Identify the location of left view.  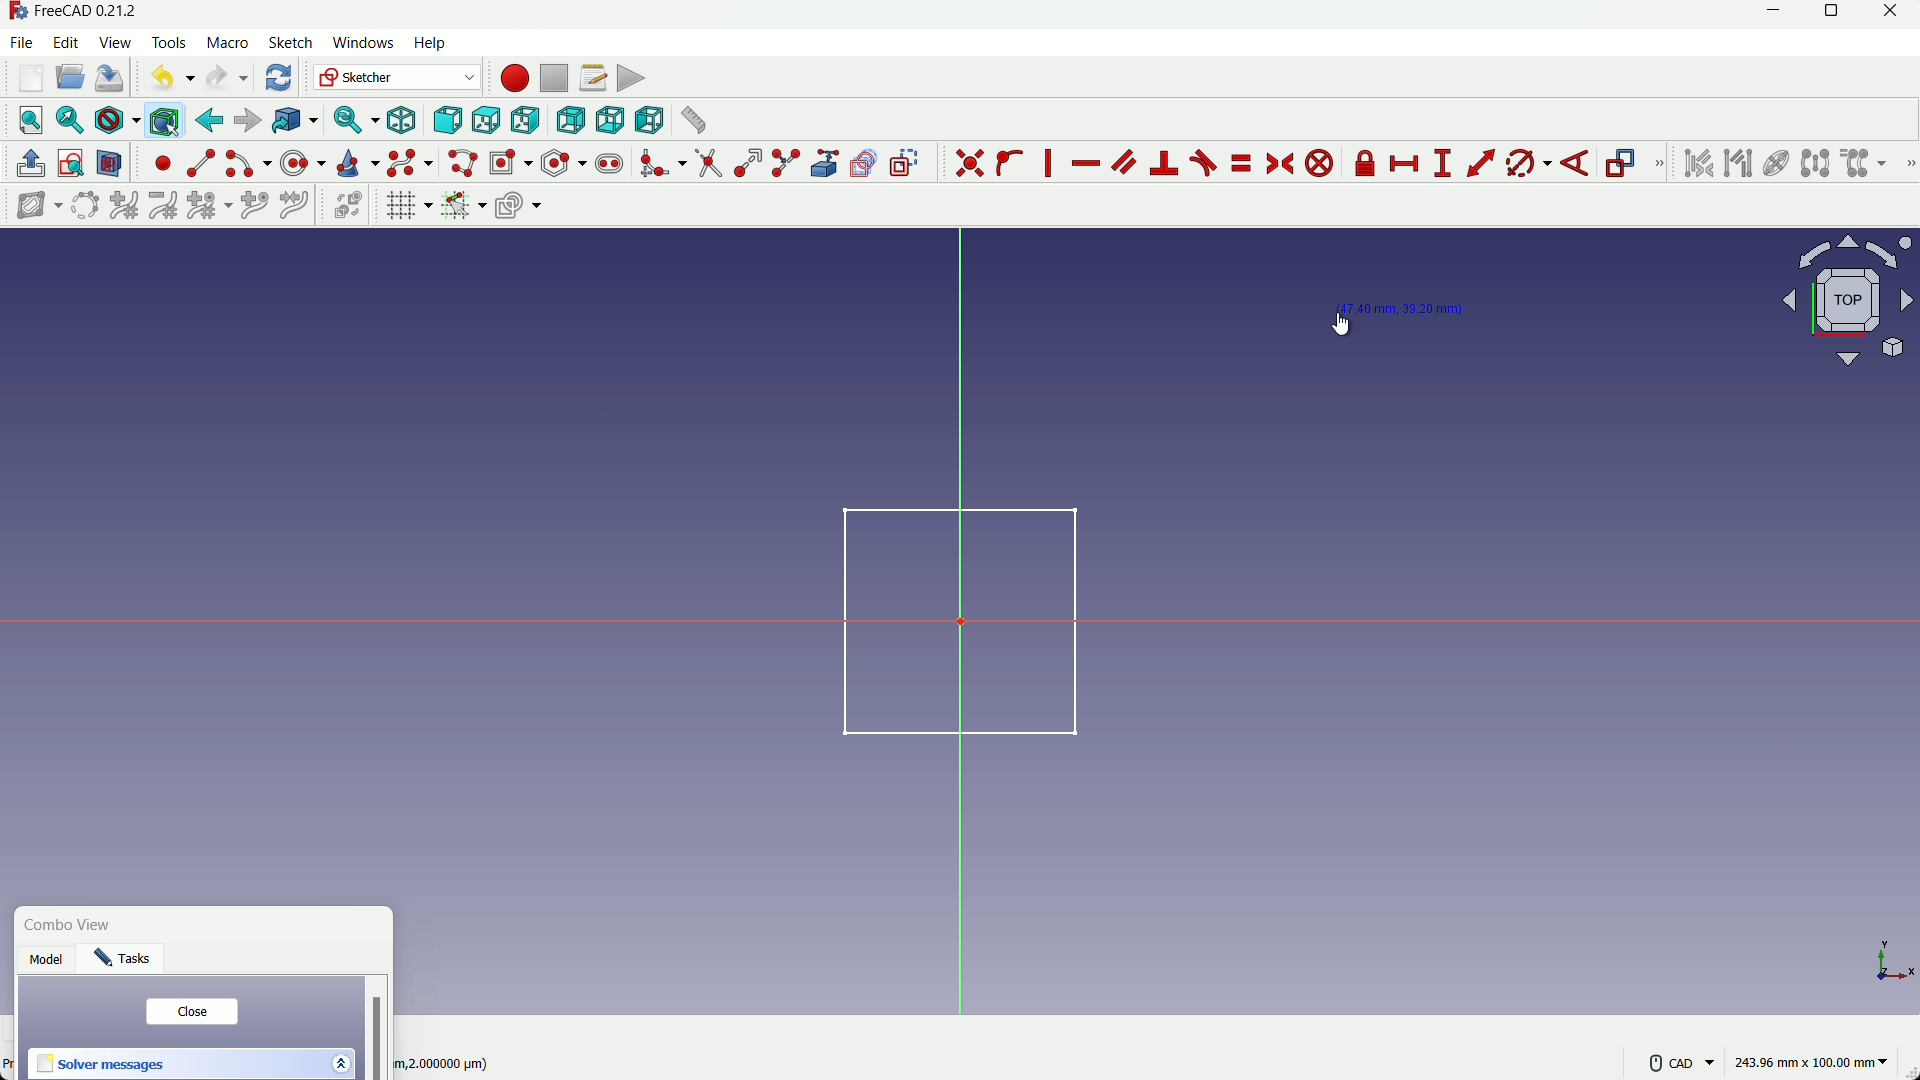
(646, 119).